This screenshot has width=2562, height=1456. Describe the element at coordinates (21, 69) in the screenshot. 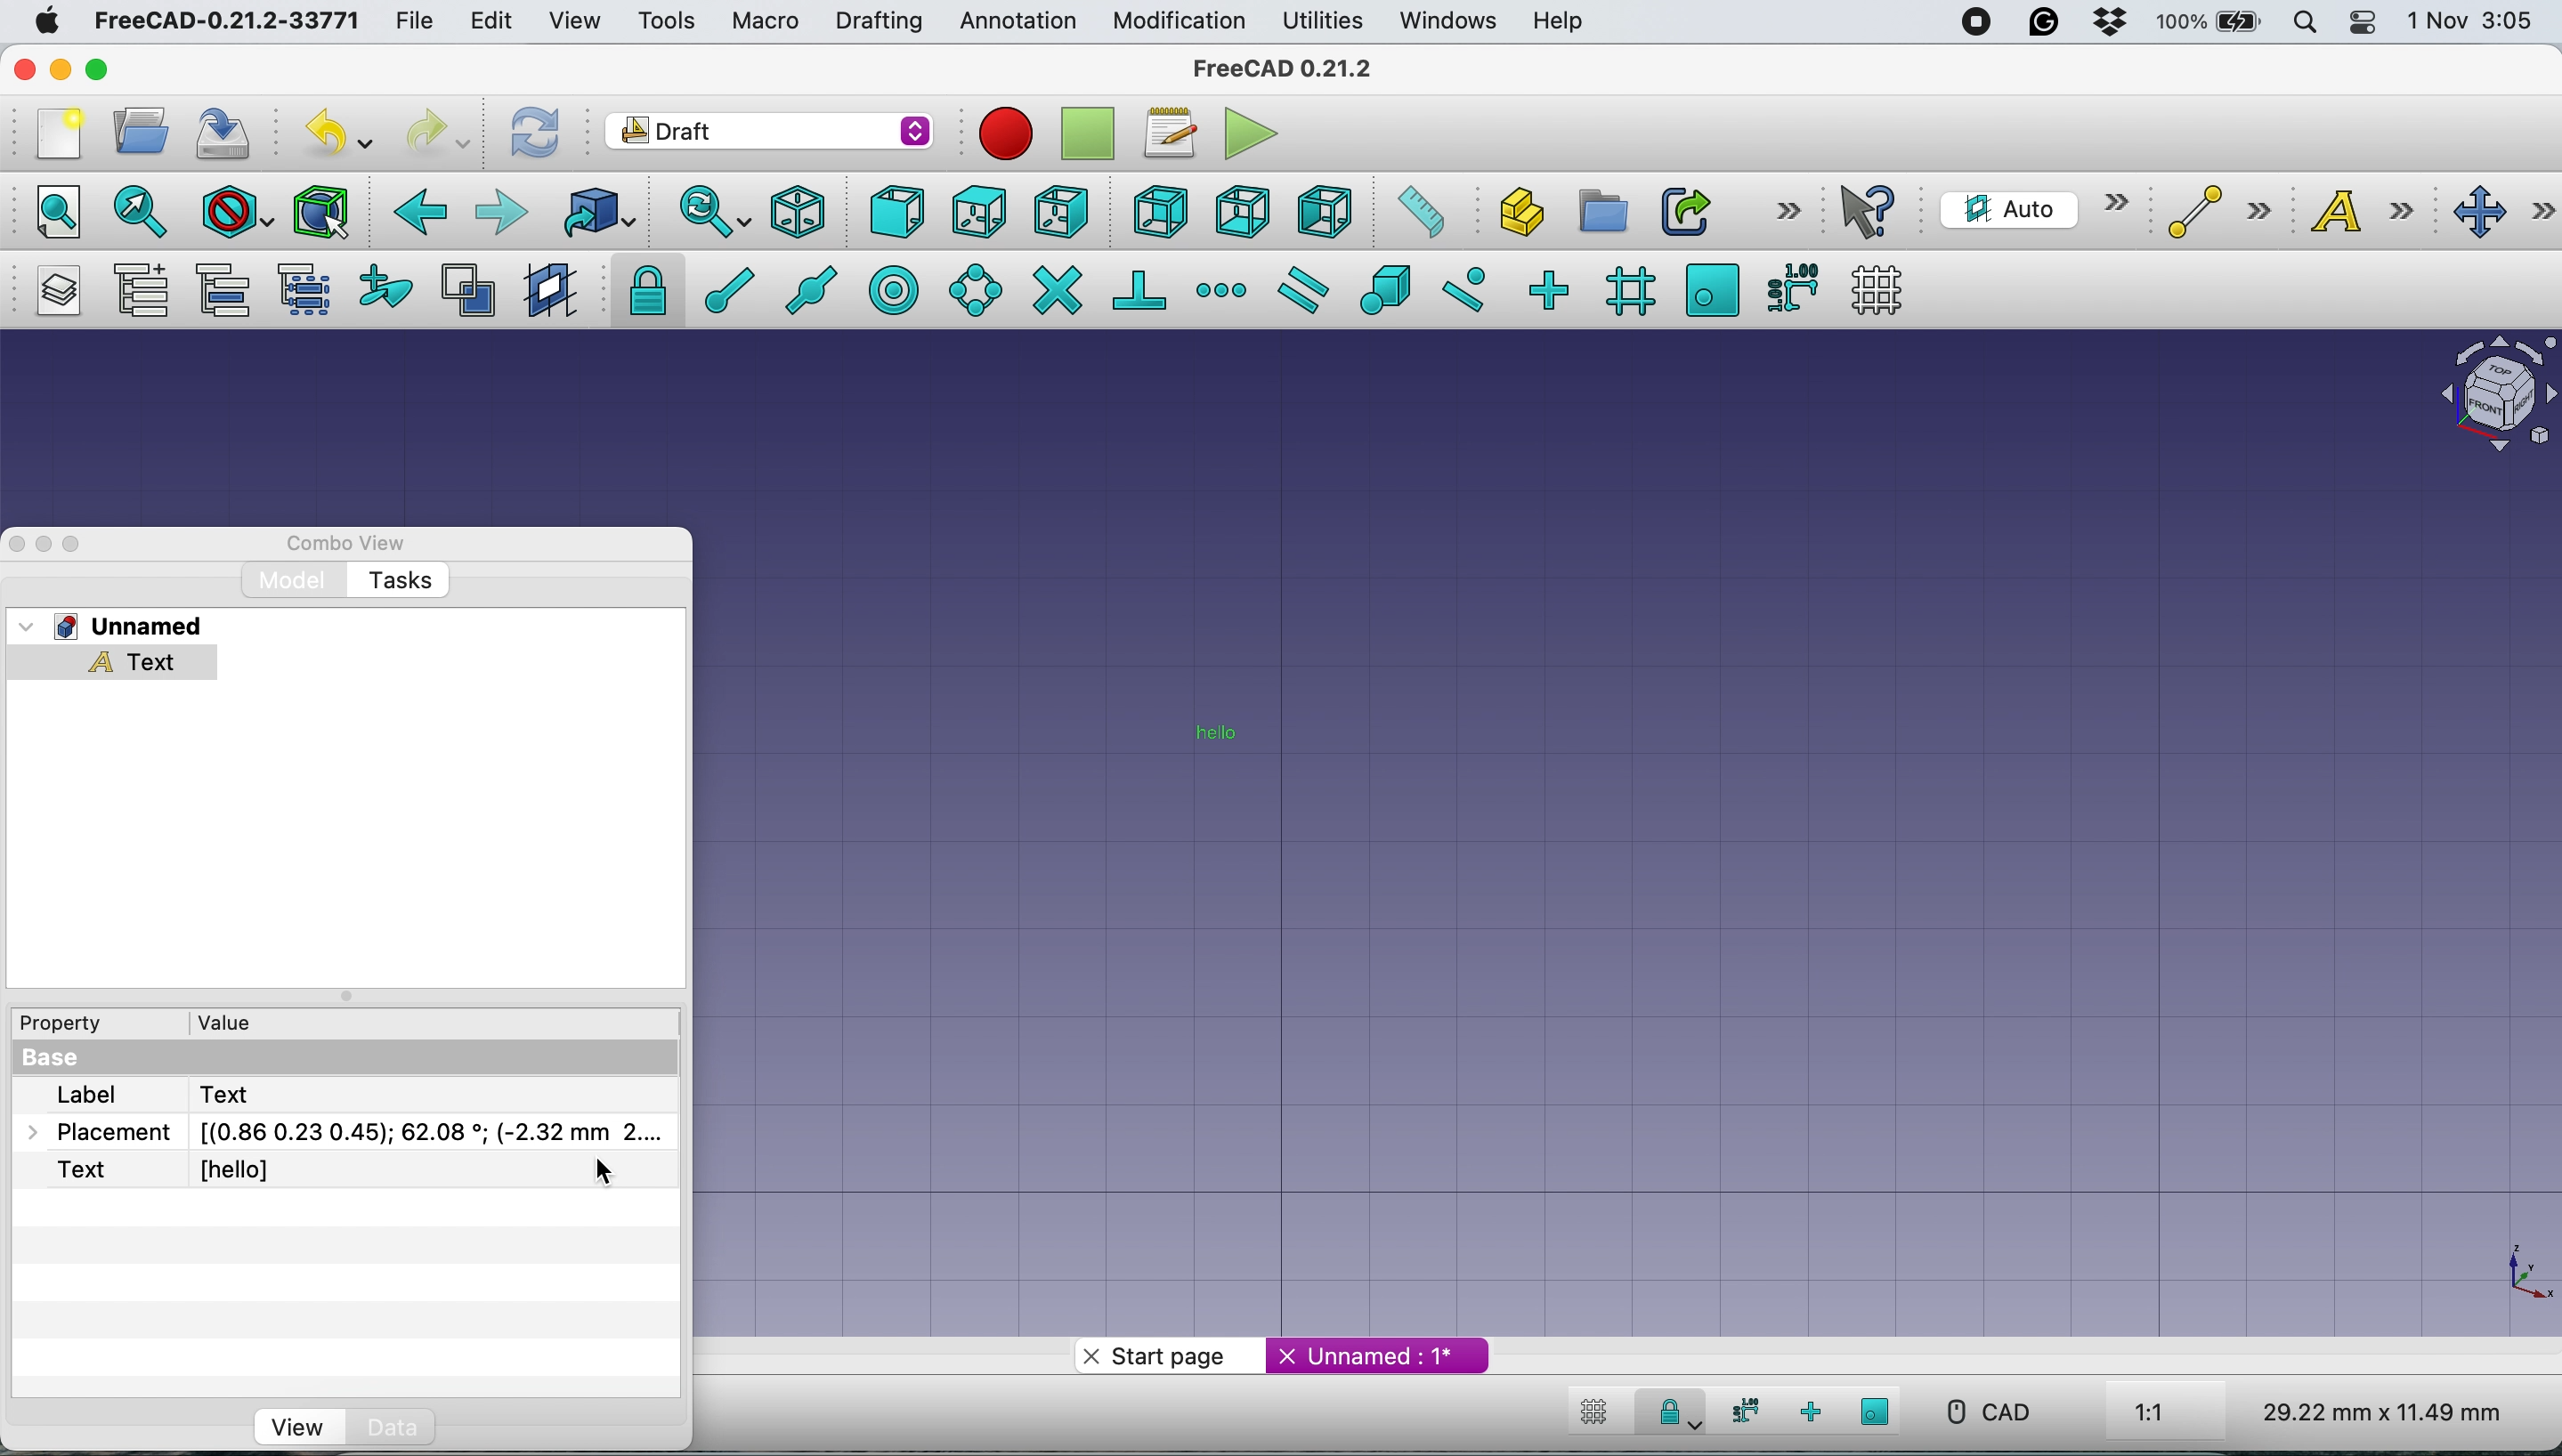

I see `close` at that location.